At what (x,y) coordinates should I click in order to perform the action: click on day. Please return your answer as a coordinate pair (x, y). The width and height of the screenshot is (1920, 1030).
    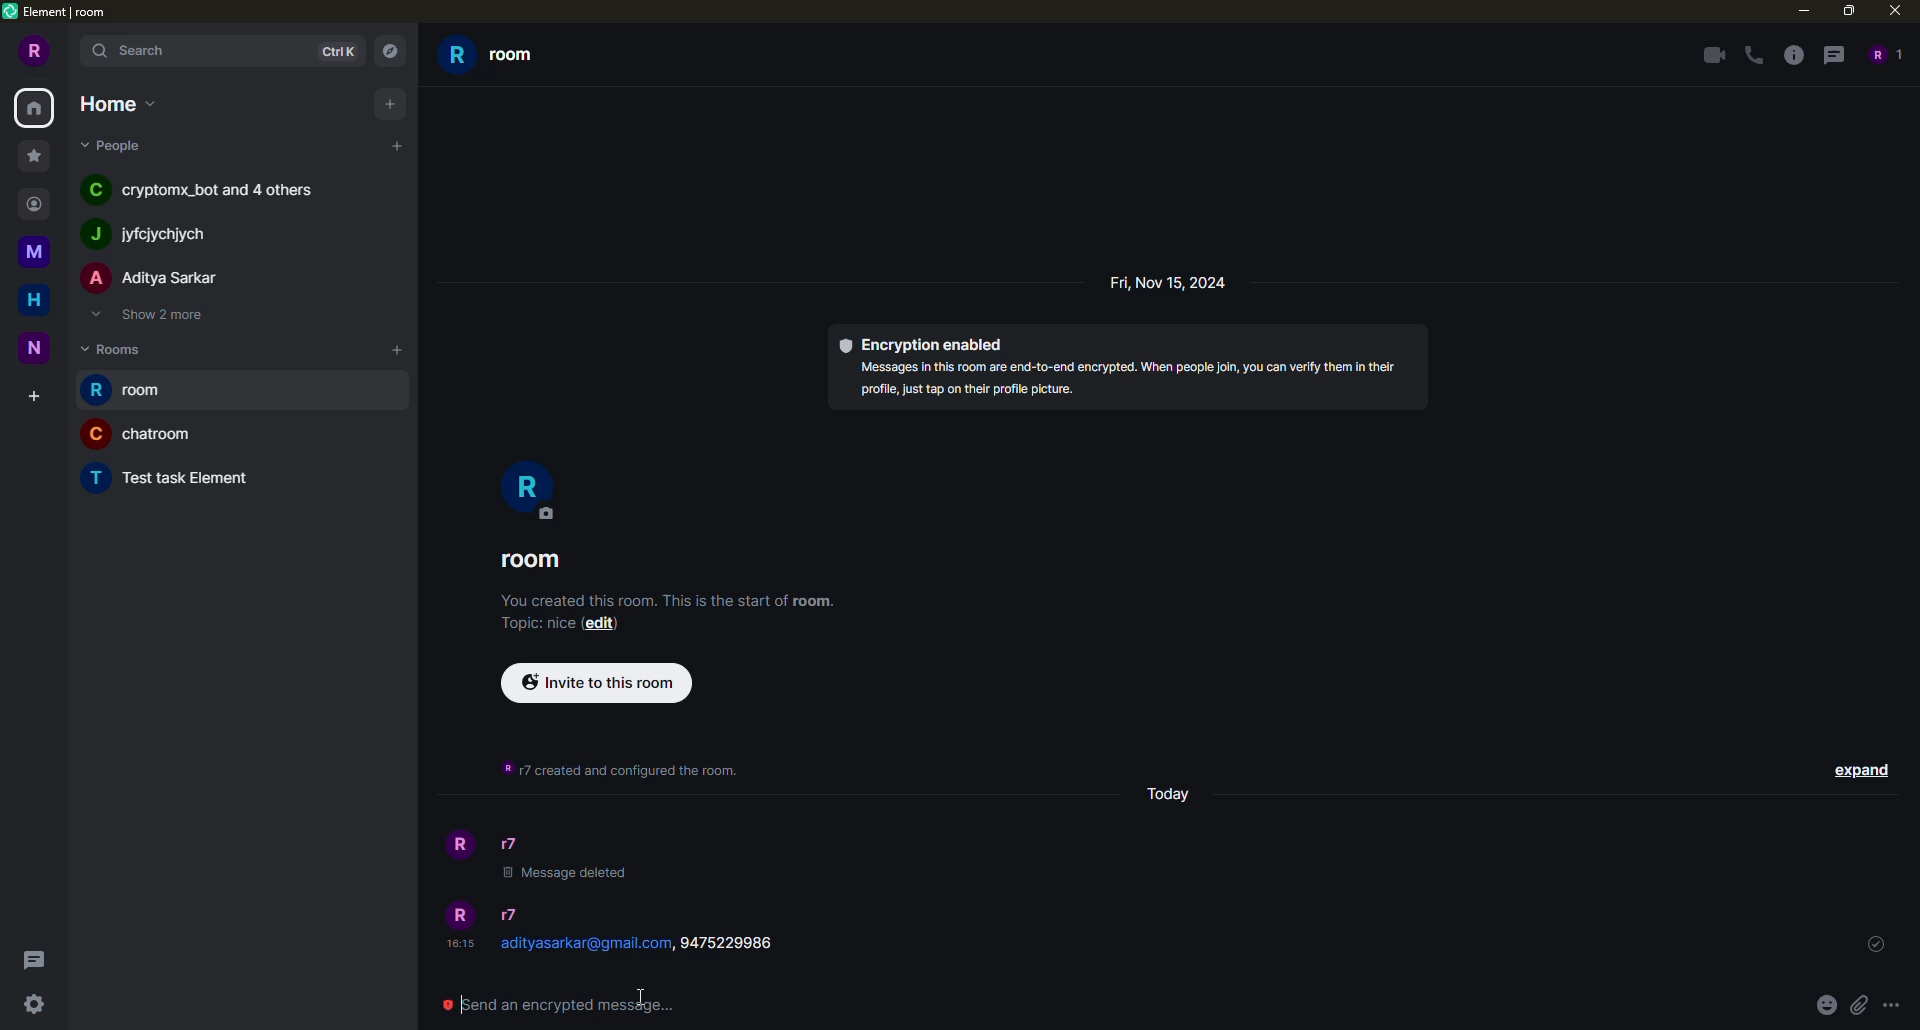
    Looking at the image, I should click on (1171, 790).